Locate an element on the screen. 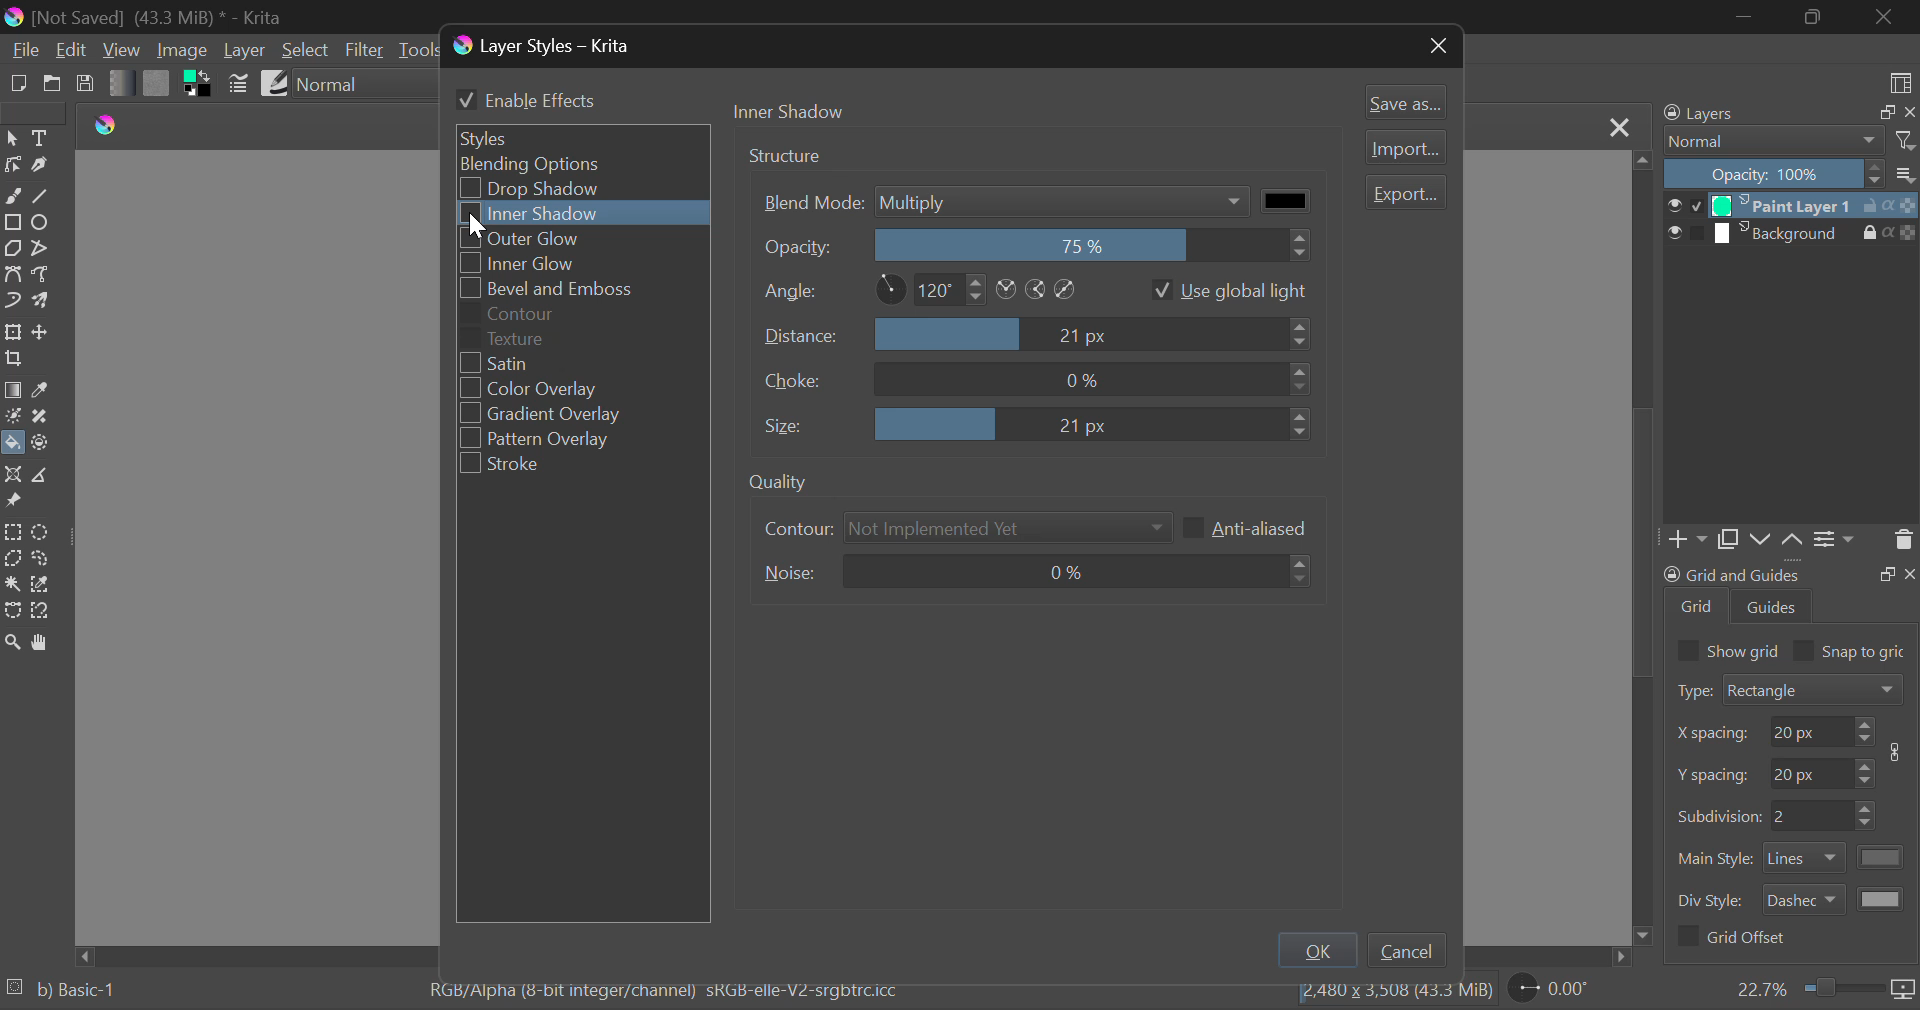  Cursor on Select Inner Shadow is located at coordinates (575, 214).